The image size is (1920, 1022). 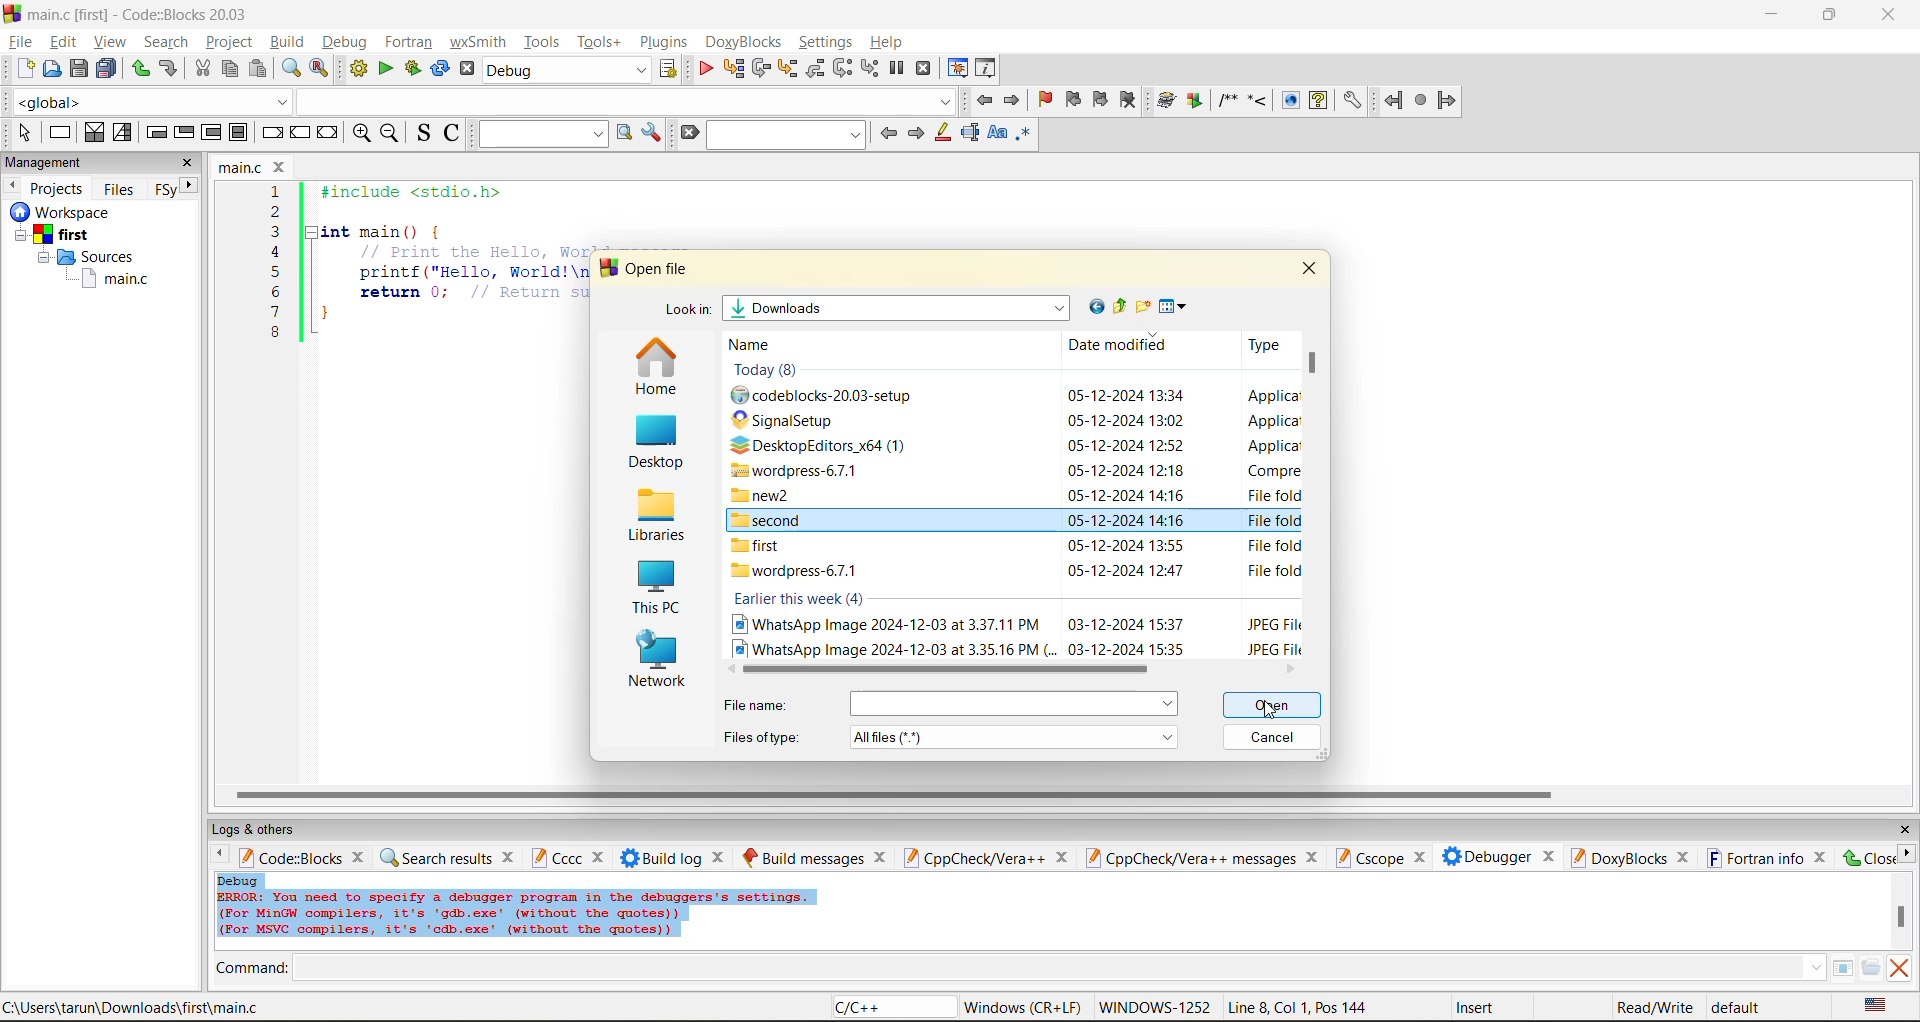 I want to click on type, so click(x=1271, y=420).